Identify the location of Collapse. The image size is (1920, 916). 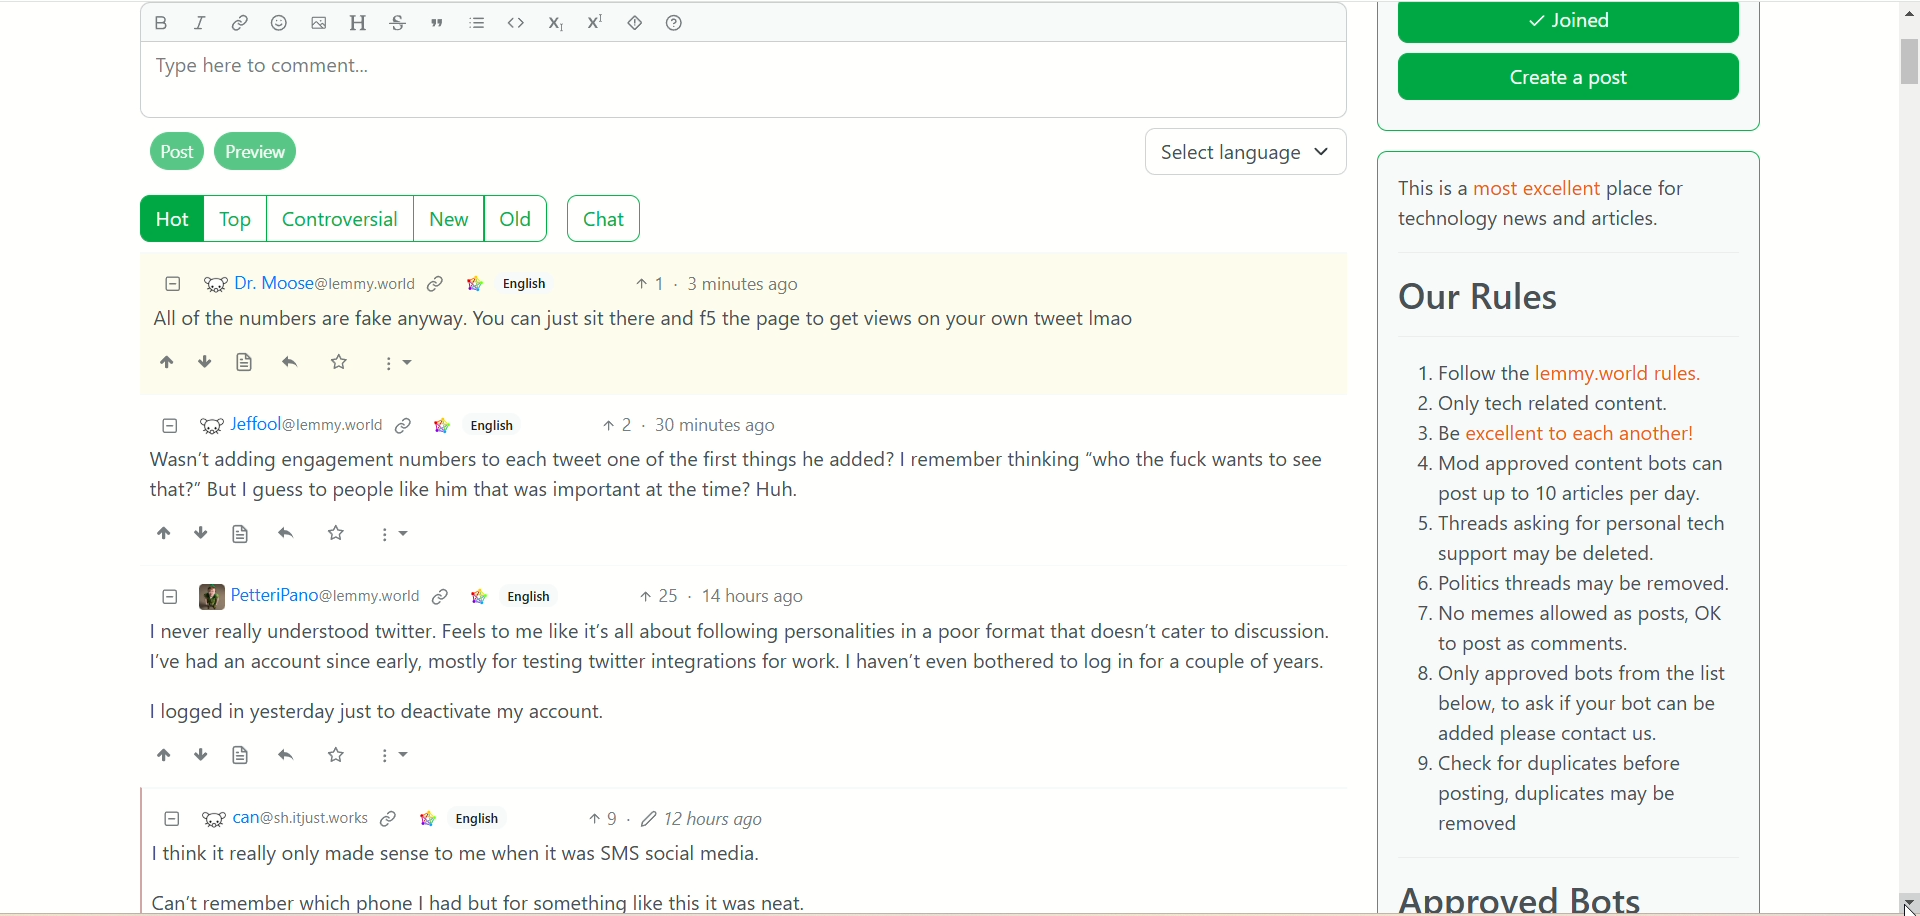
(171, 817).